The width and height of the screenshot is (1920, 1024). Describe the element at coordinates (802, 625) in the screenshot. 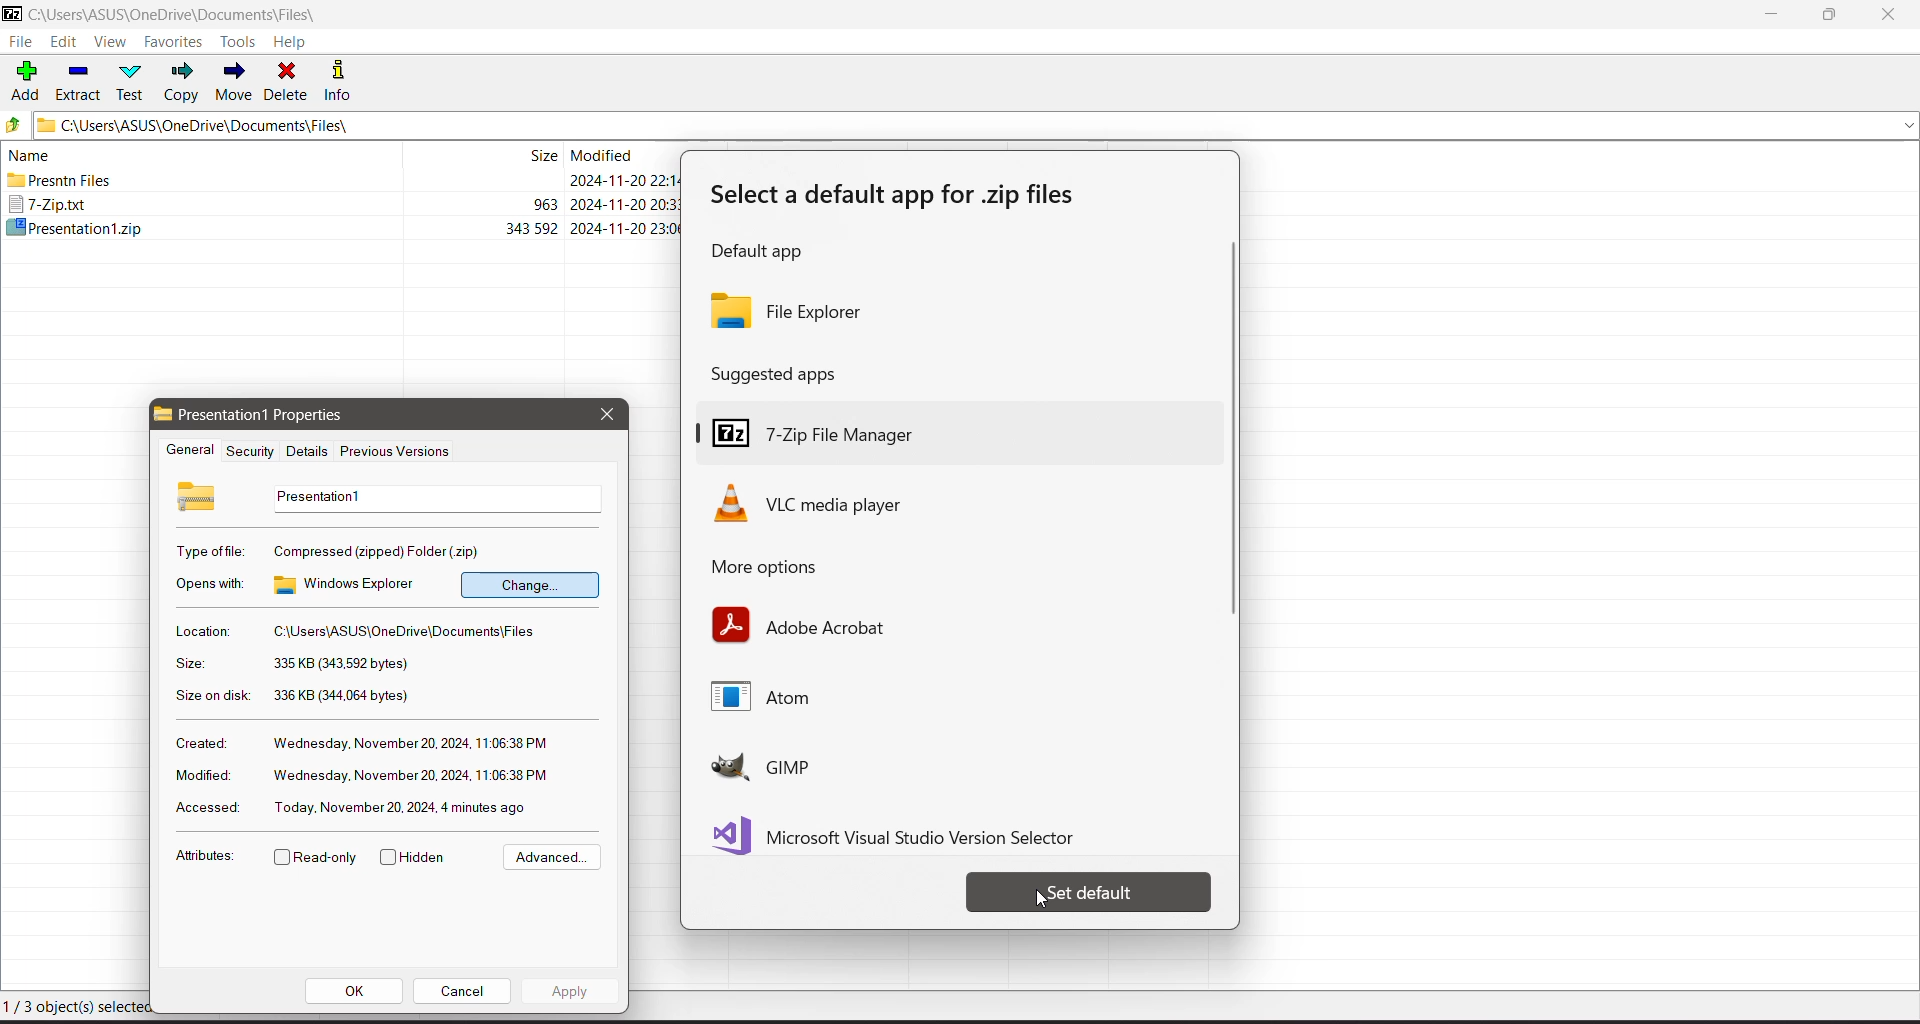

I see `Adobe Acrobat` at that location.